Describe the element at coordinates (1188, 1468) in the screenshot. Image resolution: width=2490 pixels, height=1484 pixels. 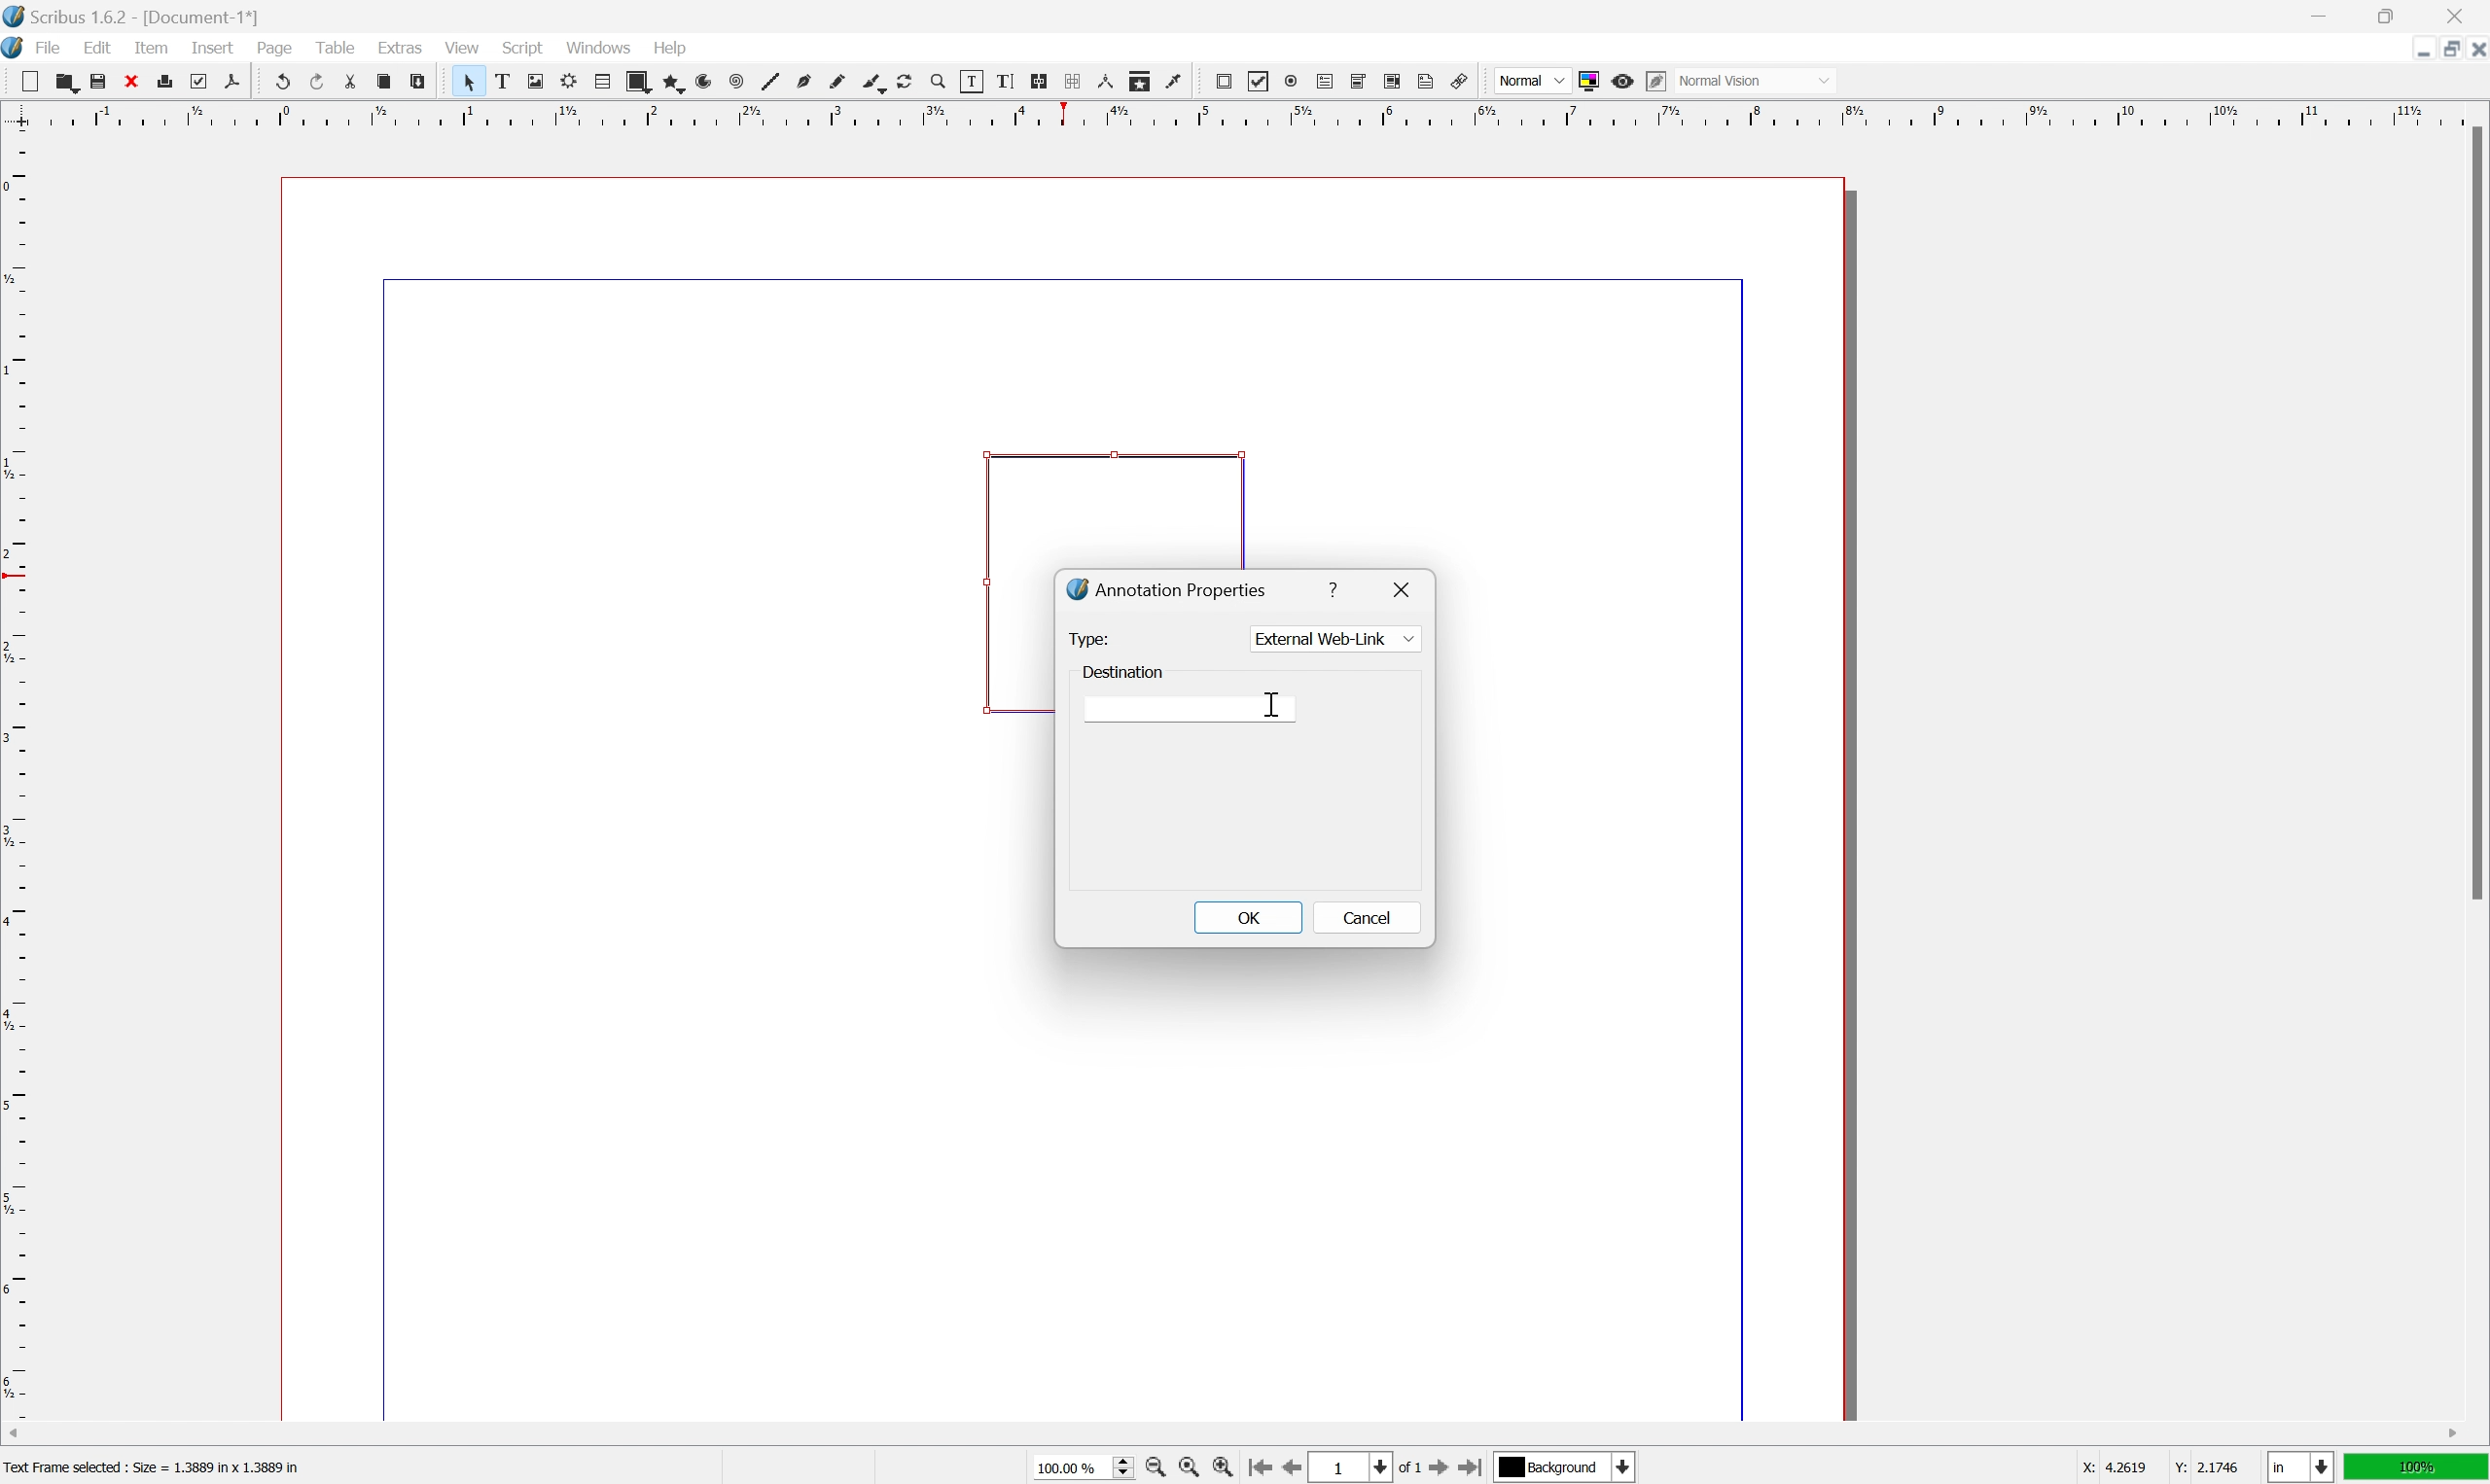
I see `zoom to 100%` at that location.